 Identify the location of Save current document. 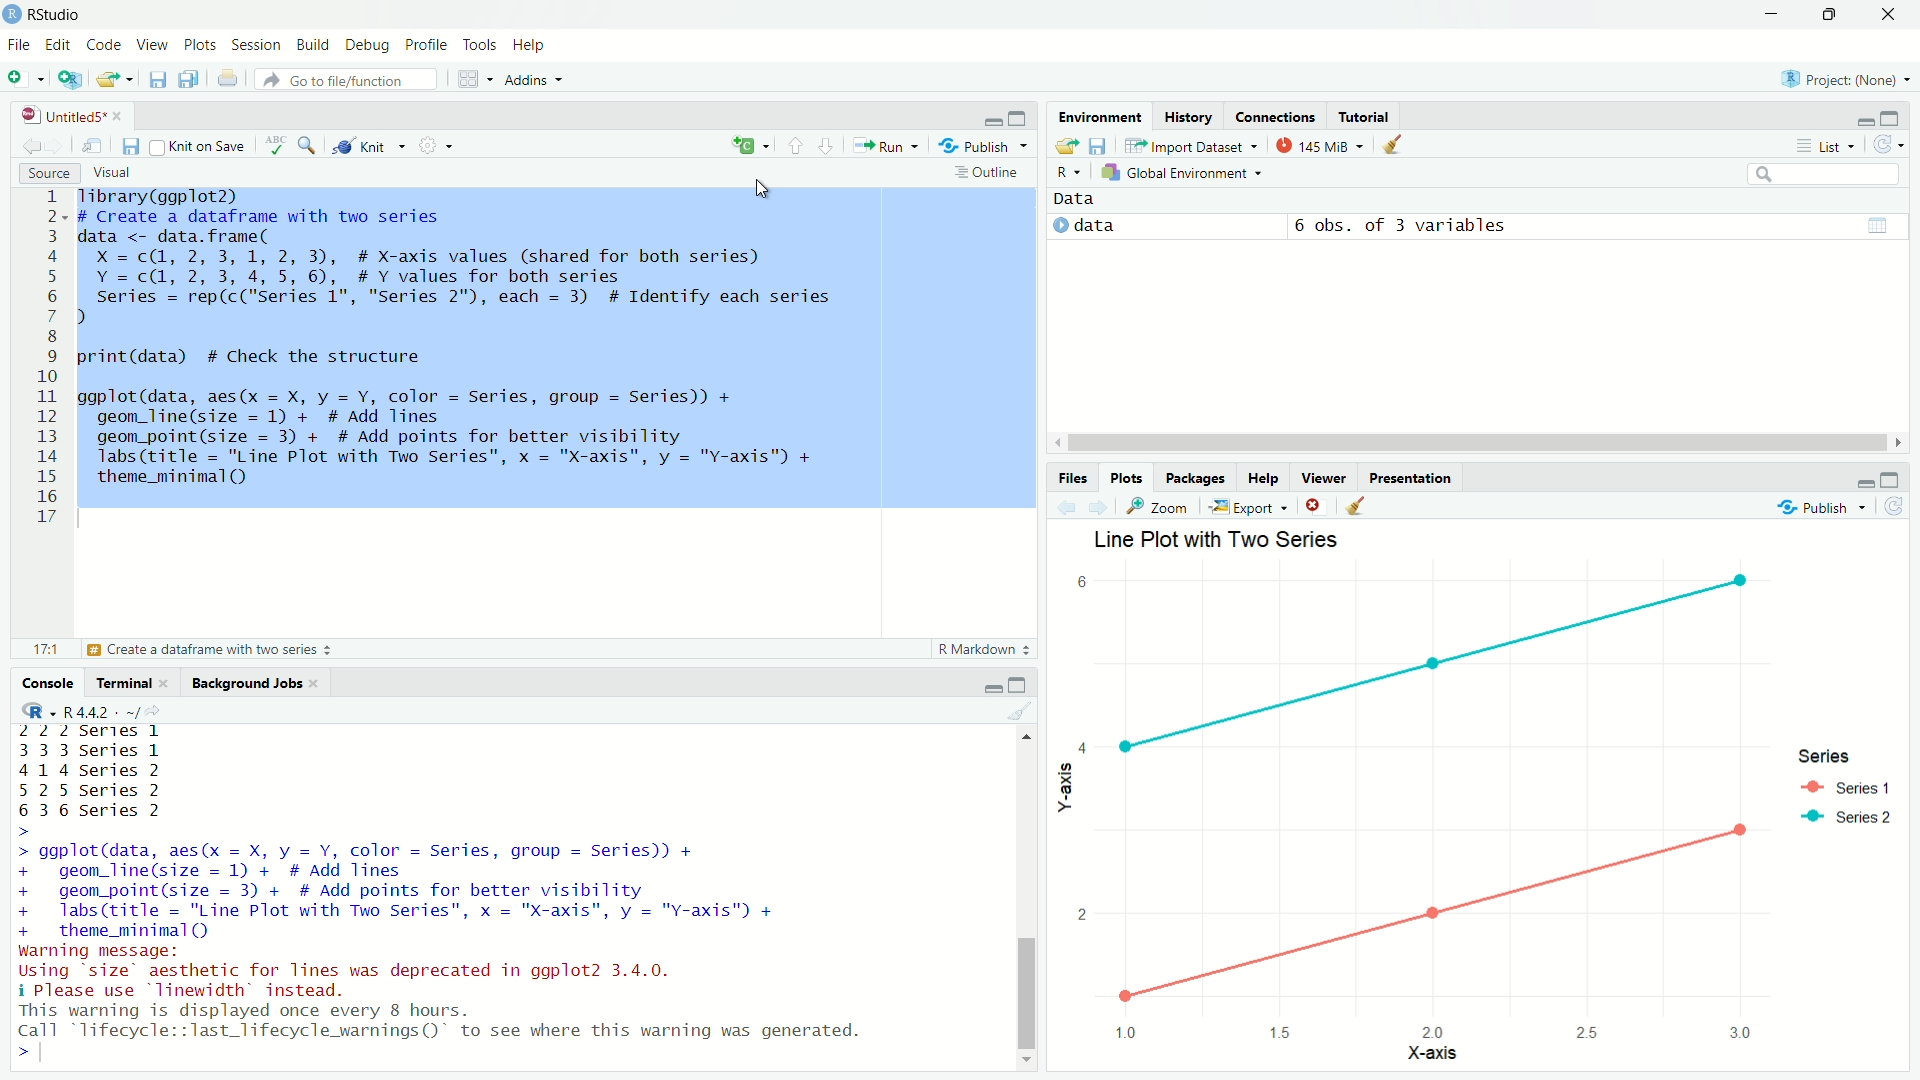
(131, 146).